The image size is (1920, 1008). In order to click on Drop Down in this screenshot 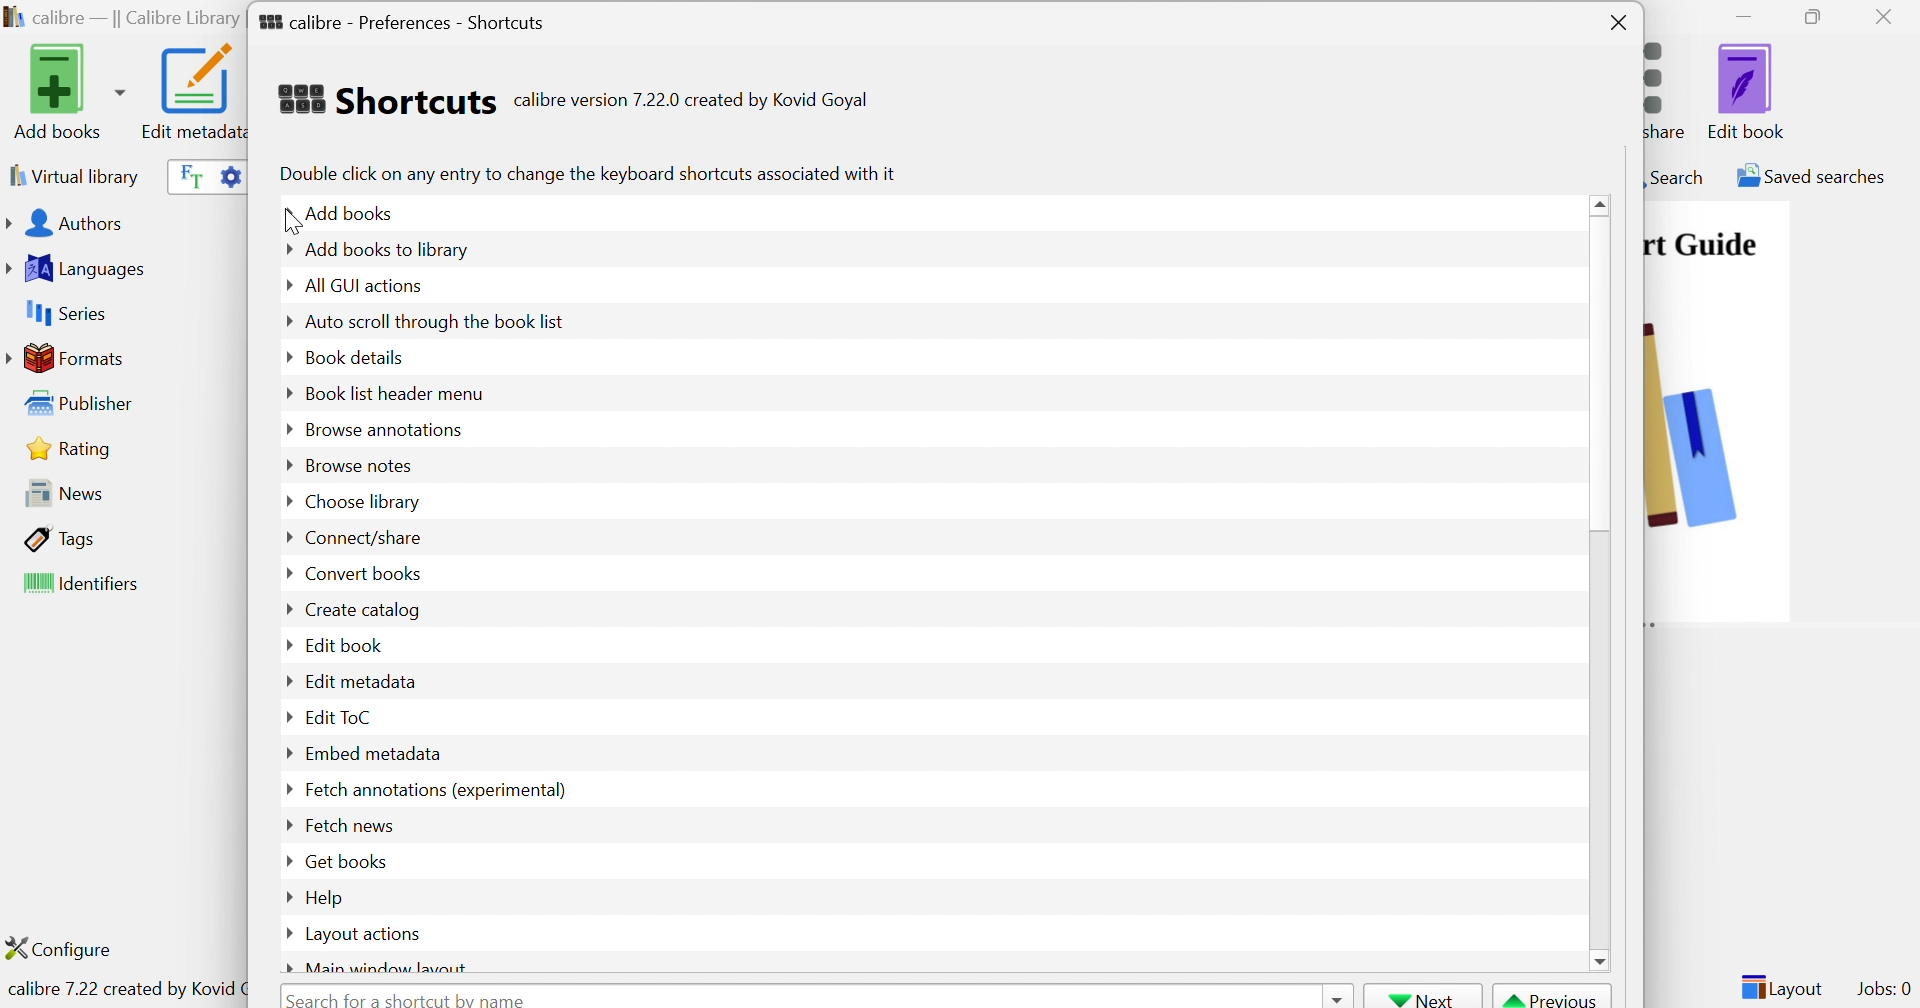, I will do `click(287, 968)`.